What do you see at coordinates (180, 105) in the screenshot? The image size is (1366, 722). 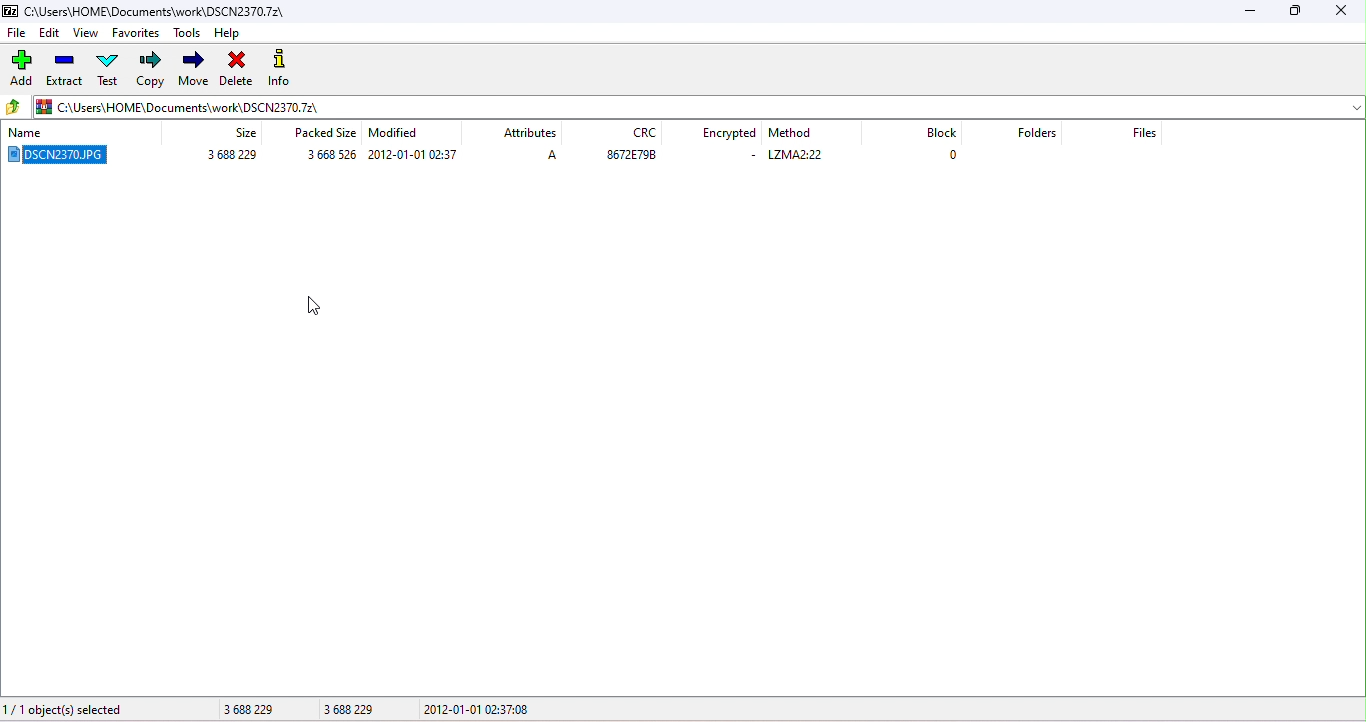 I see `file path changed` at bounding box center [180, 105].